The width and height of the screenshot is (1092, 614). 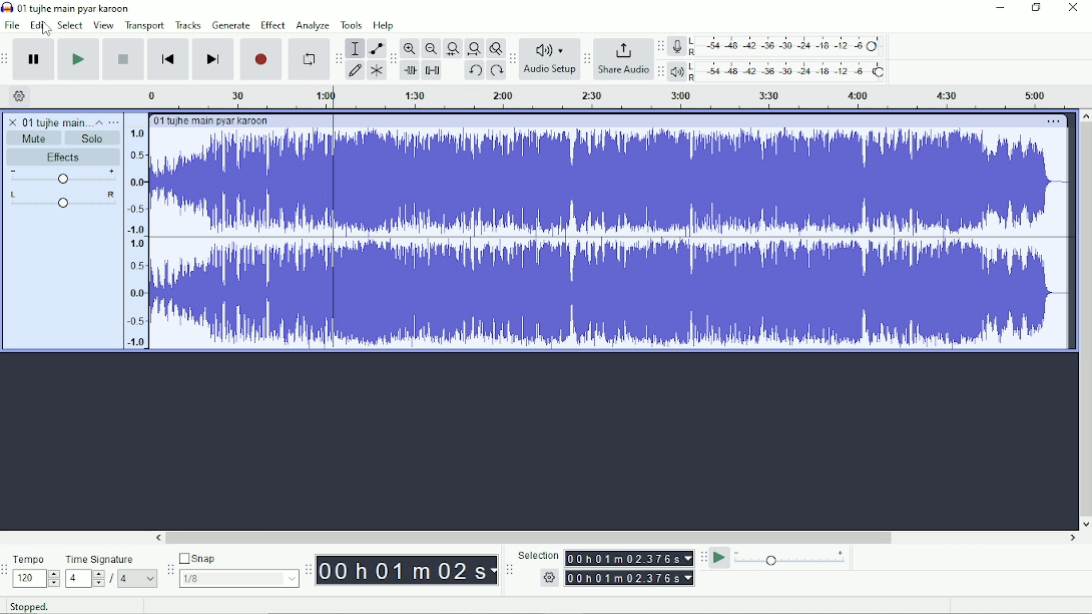 I want to click on Record, so click(x=262, y=59).